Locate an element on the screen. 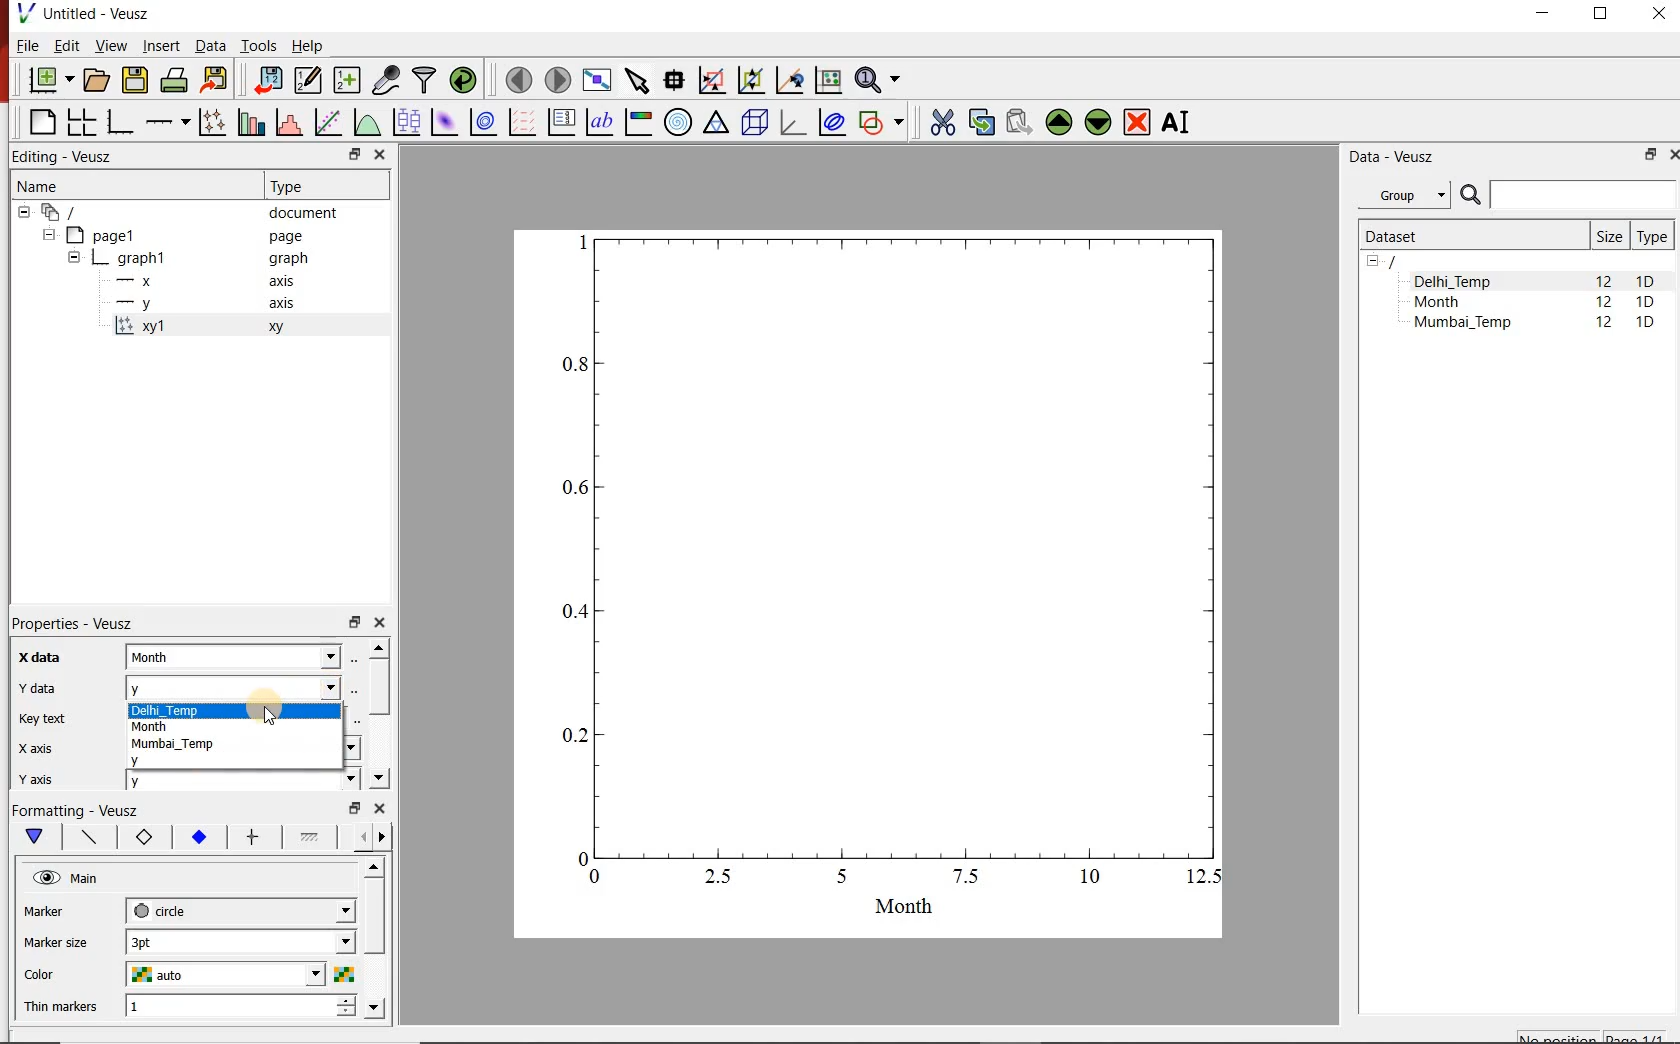 Image resolution: width=1680 pixels, height=1044 pixels. cursor is located at coordinates (269, 711).